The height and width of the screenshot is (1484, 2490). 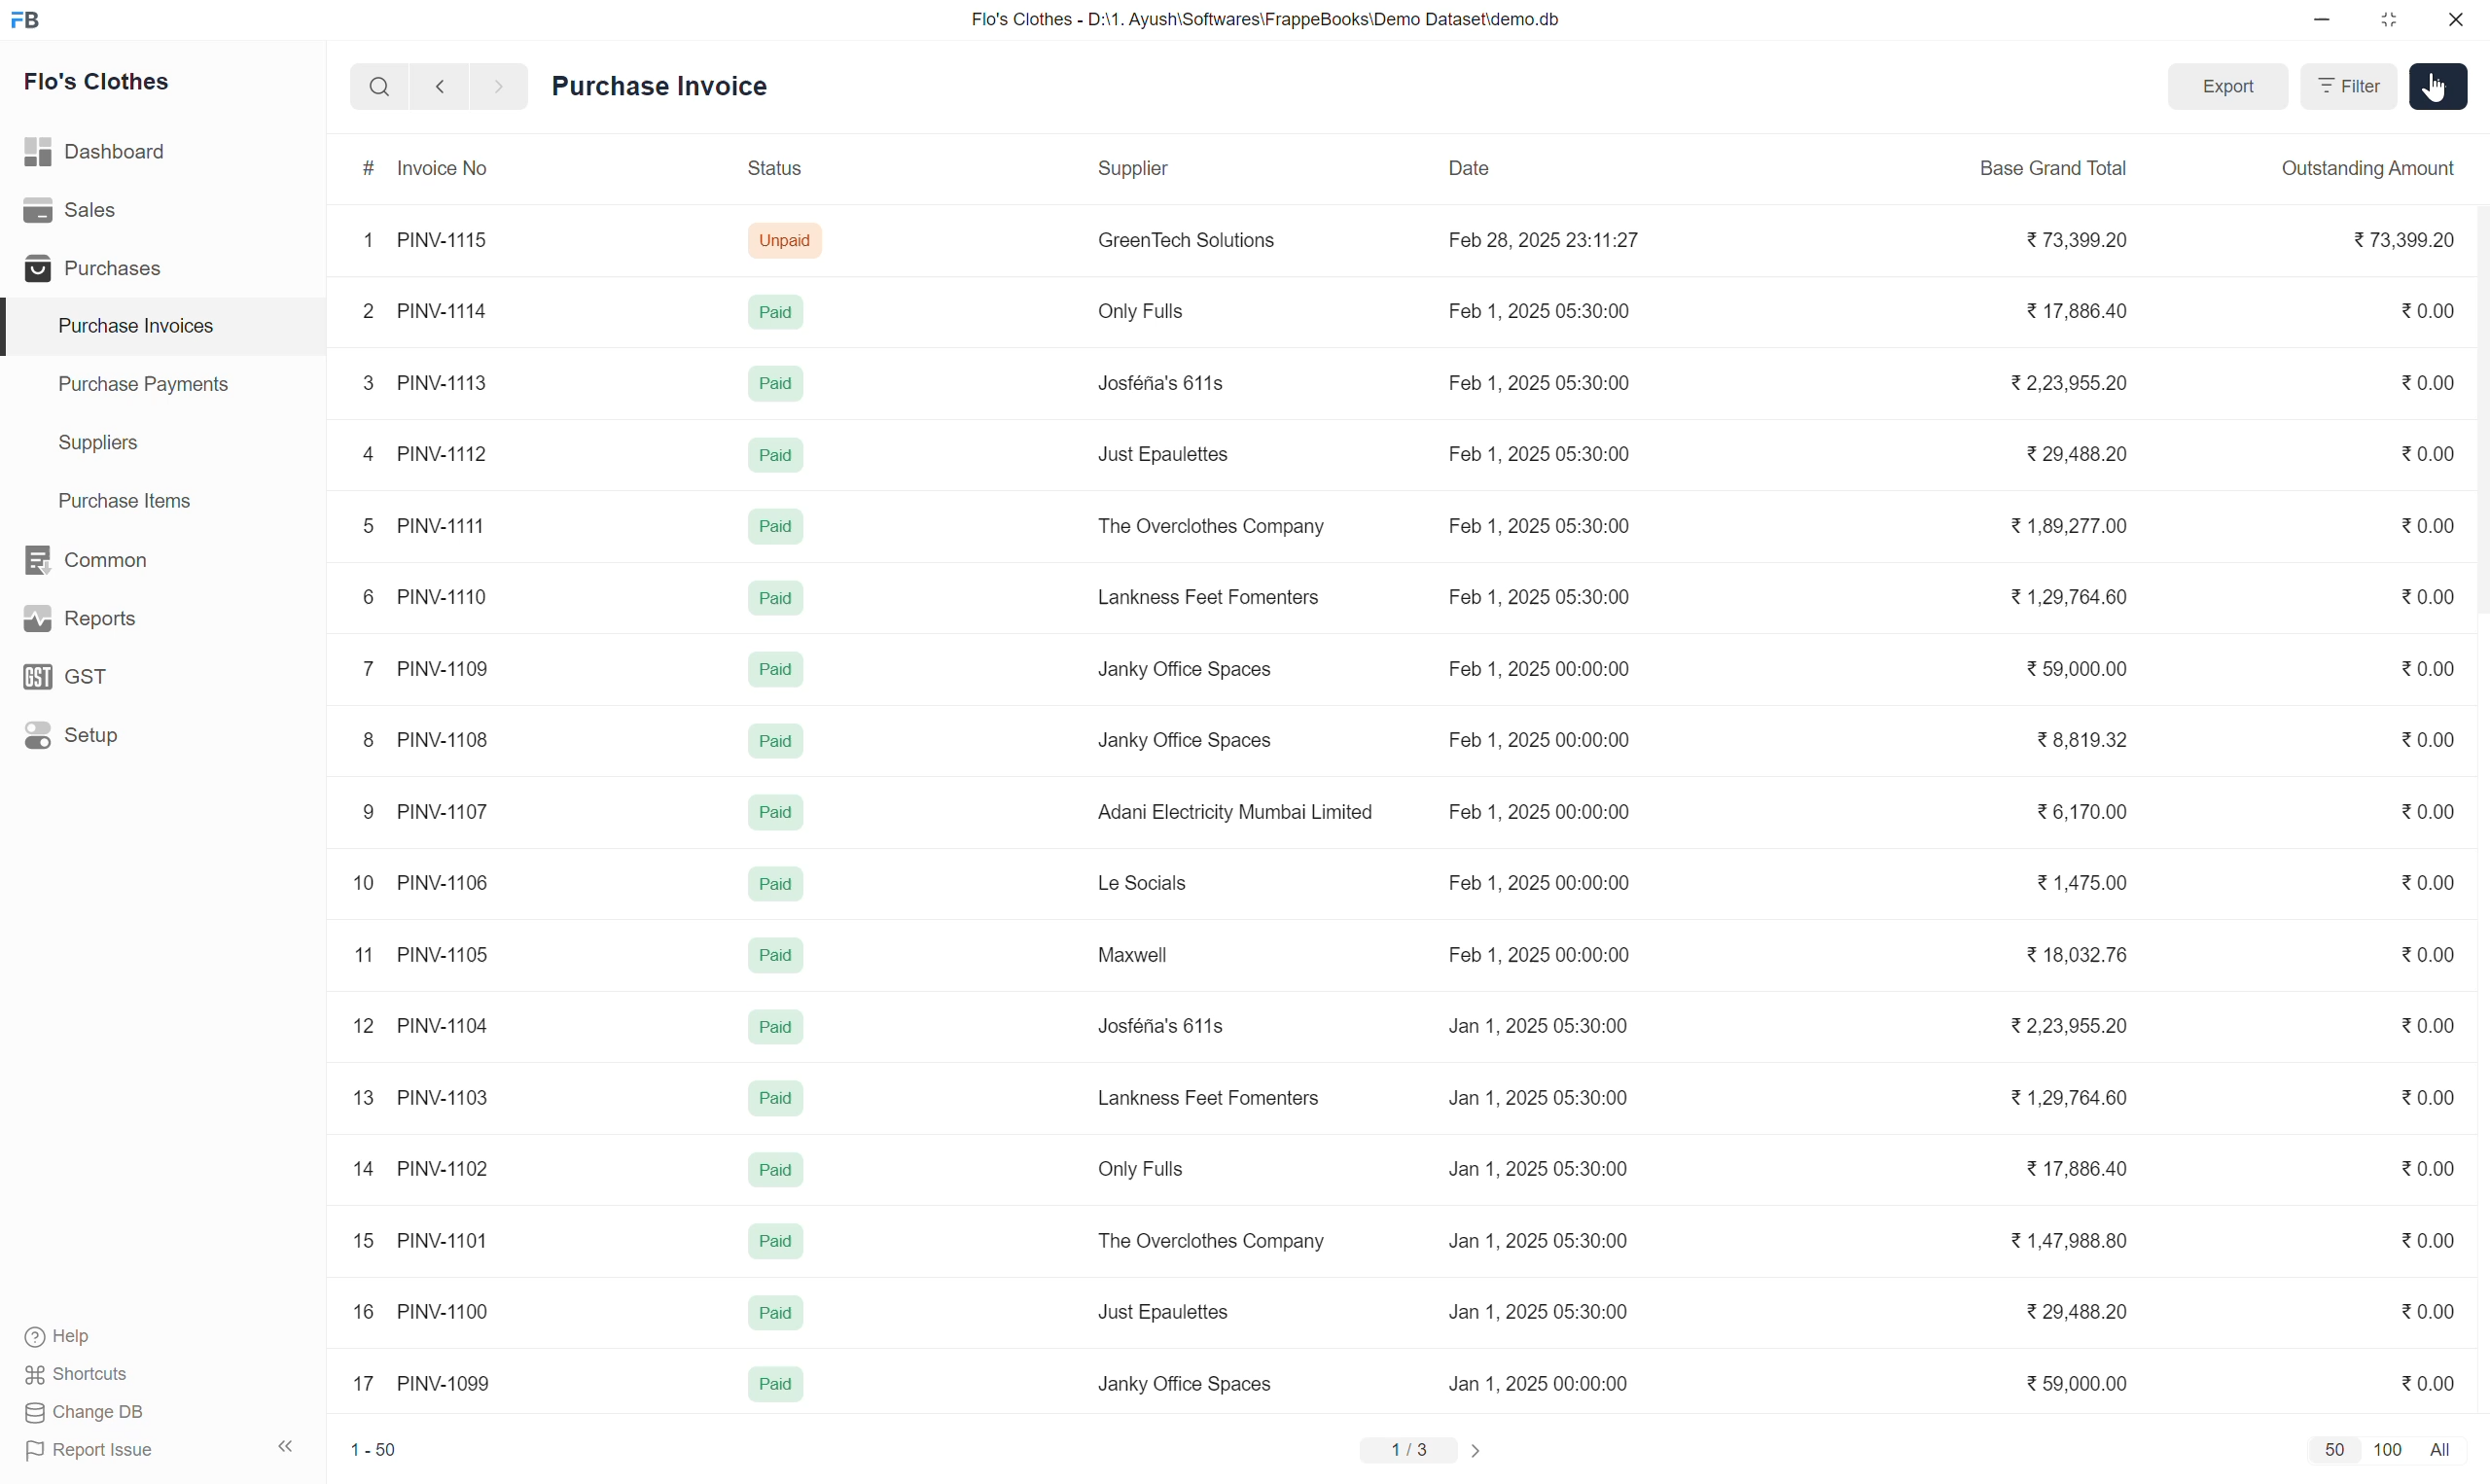 What do you see at coordinates (1219, 599) in the screenshot?
I see `Lankness Feet Fomenters` at bounding box center [1219, 599].